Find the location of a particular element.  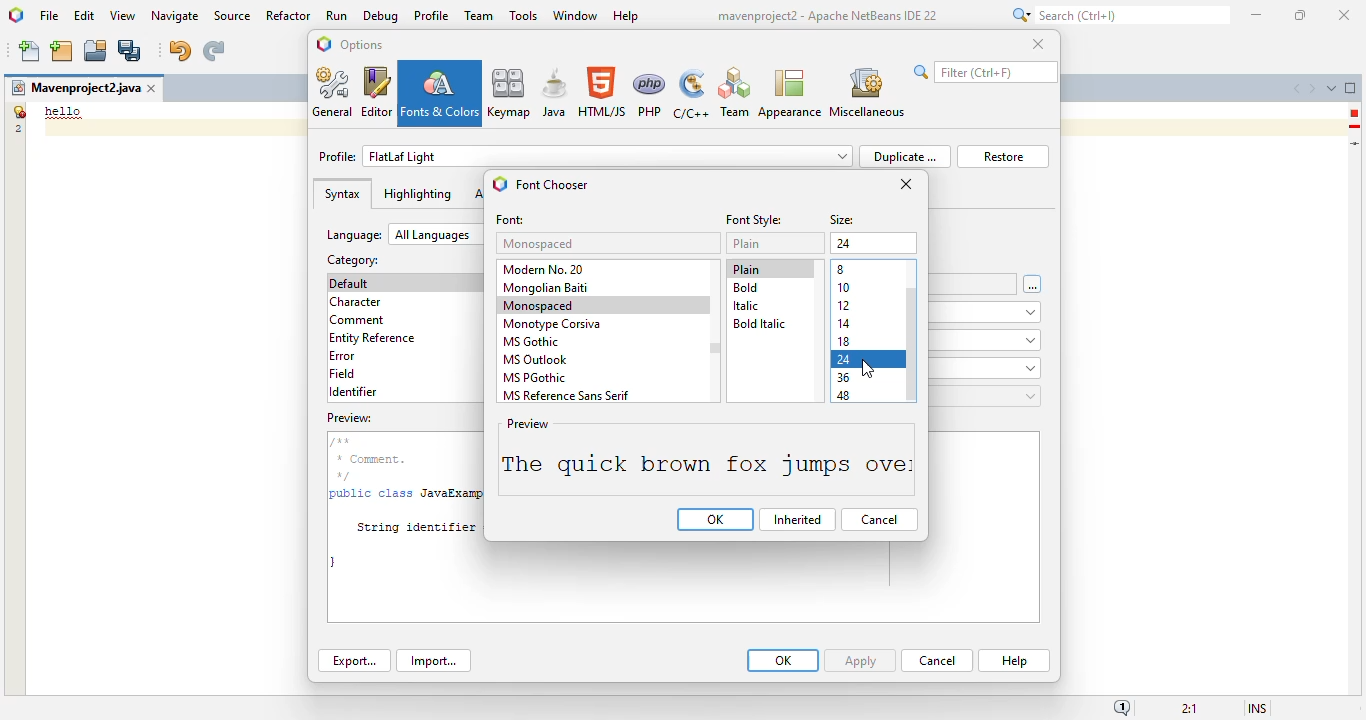

source is located at coordinates (232, 16).